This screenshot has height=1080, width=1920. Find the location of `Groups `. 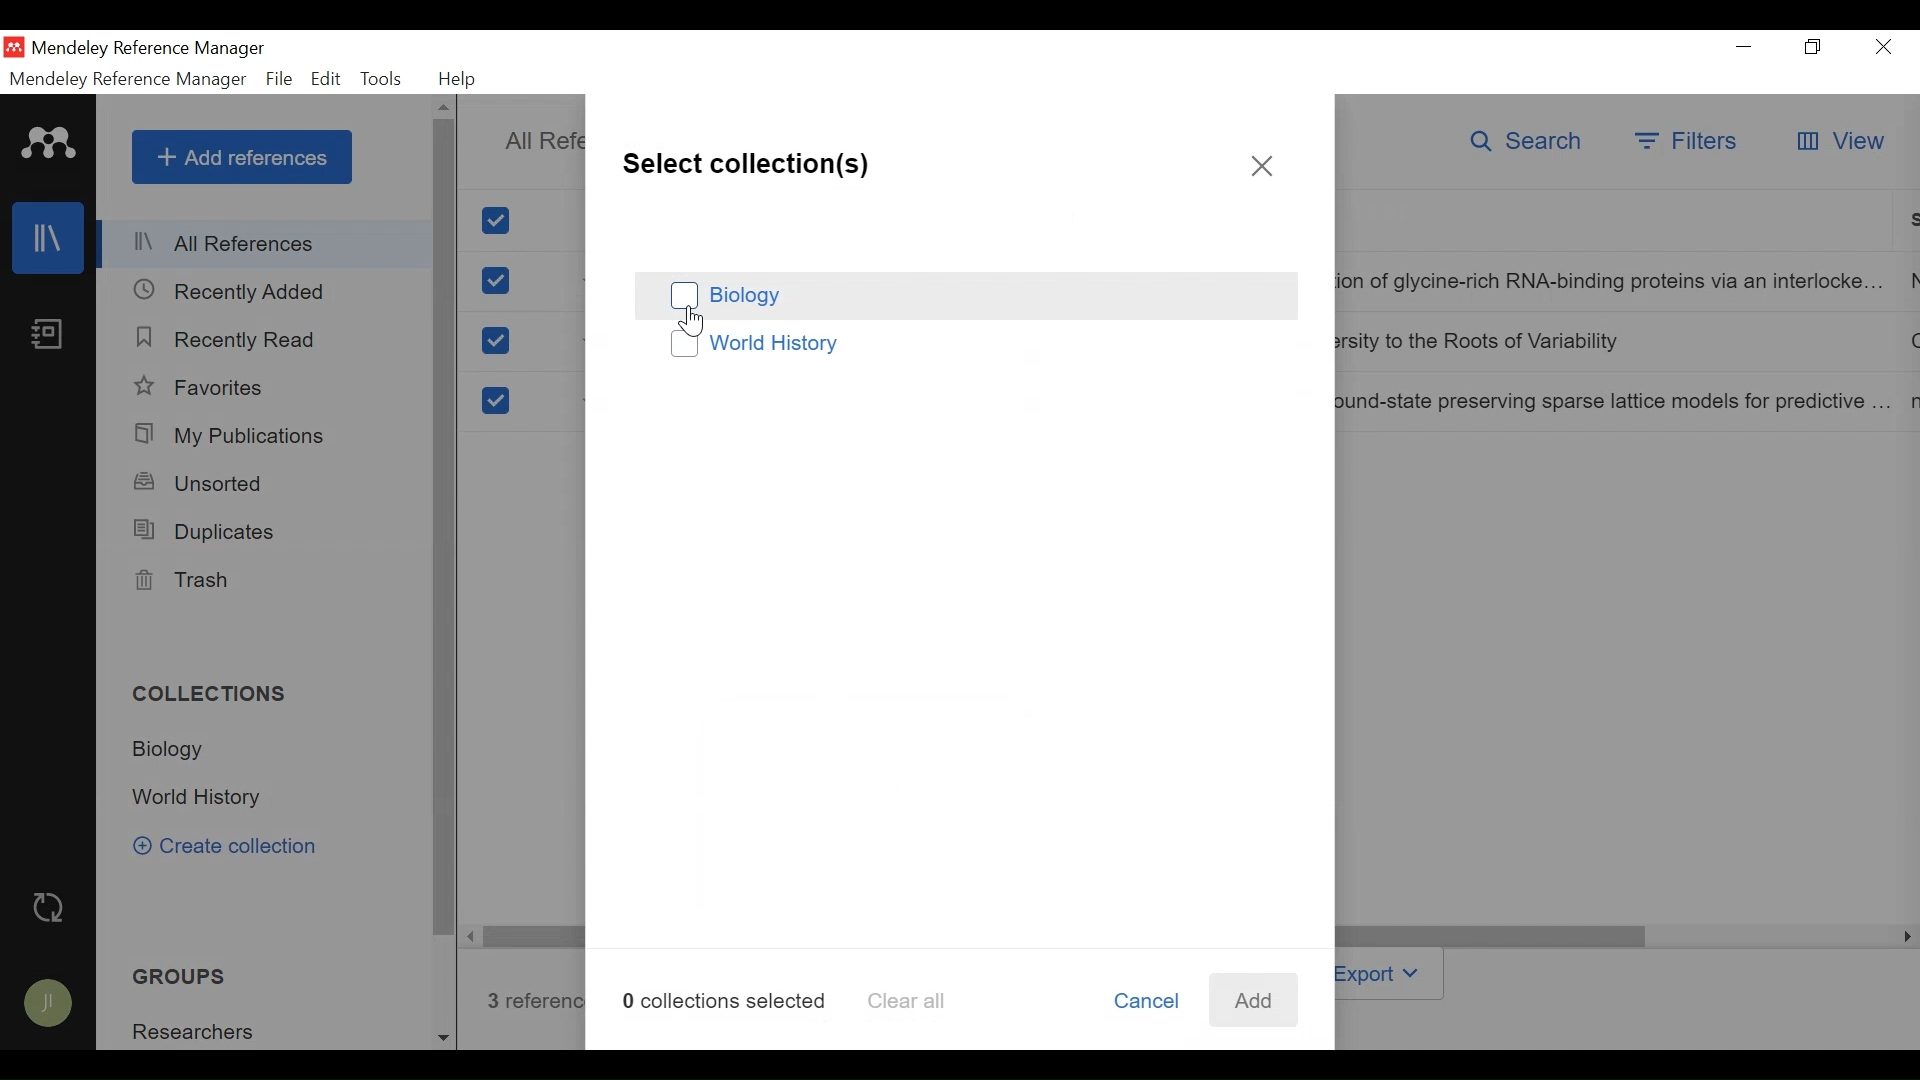

Groups  is located at coordinates (173, 977).